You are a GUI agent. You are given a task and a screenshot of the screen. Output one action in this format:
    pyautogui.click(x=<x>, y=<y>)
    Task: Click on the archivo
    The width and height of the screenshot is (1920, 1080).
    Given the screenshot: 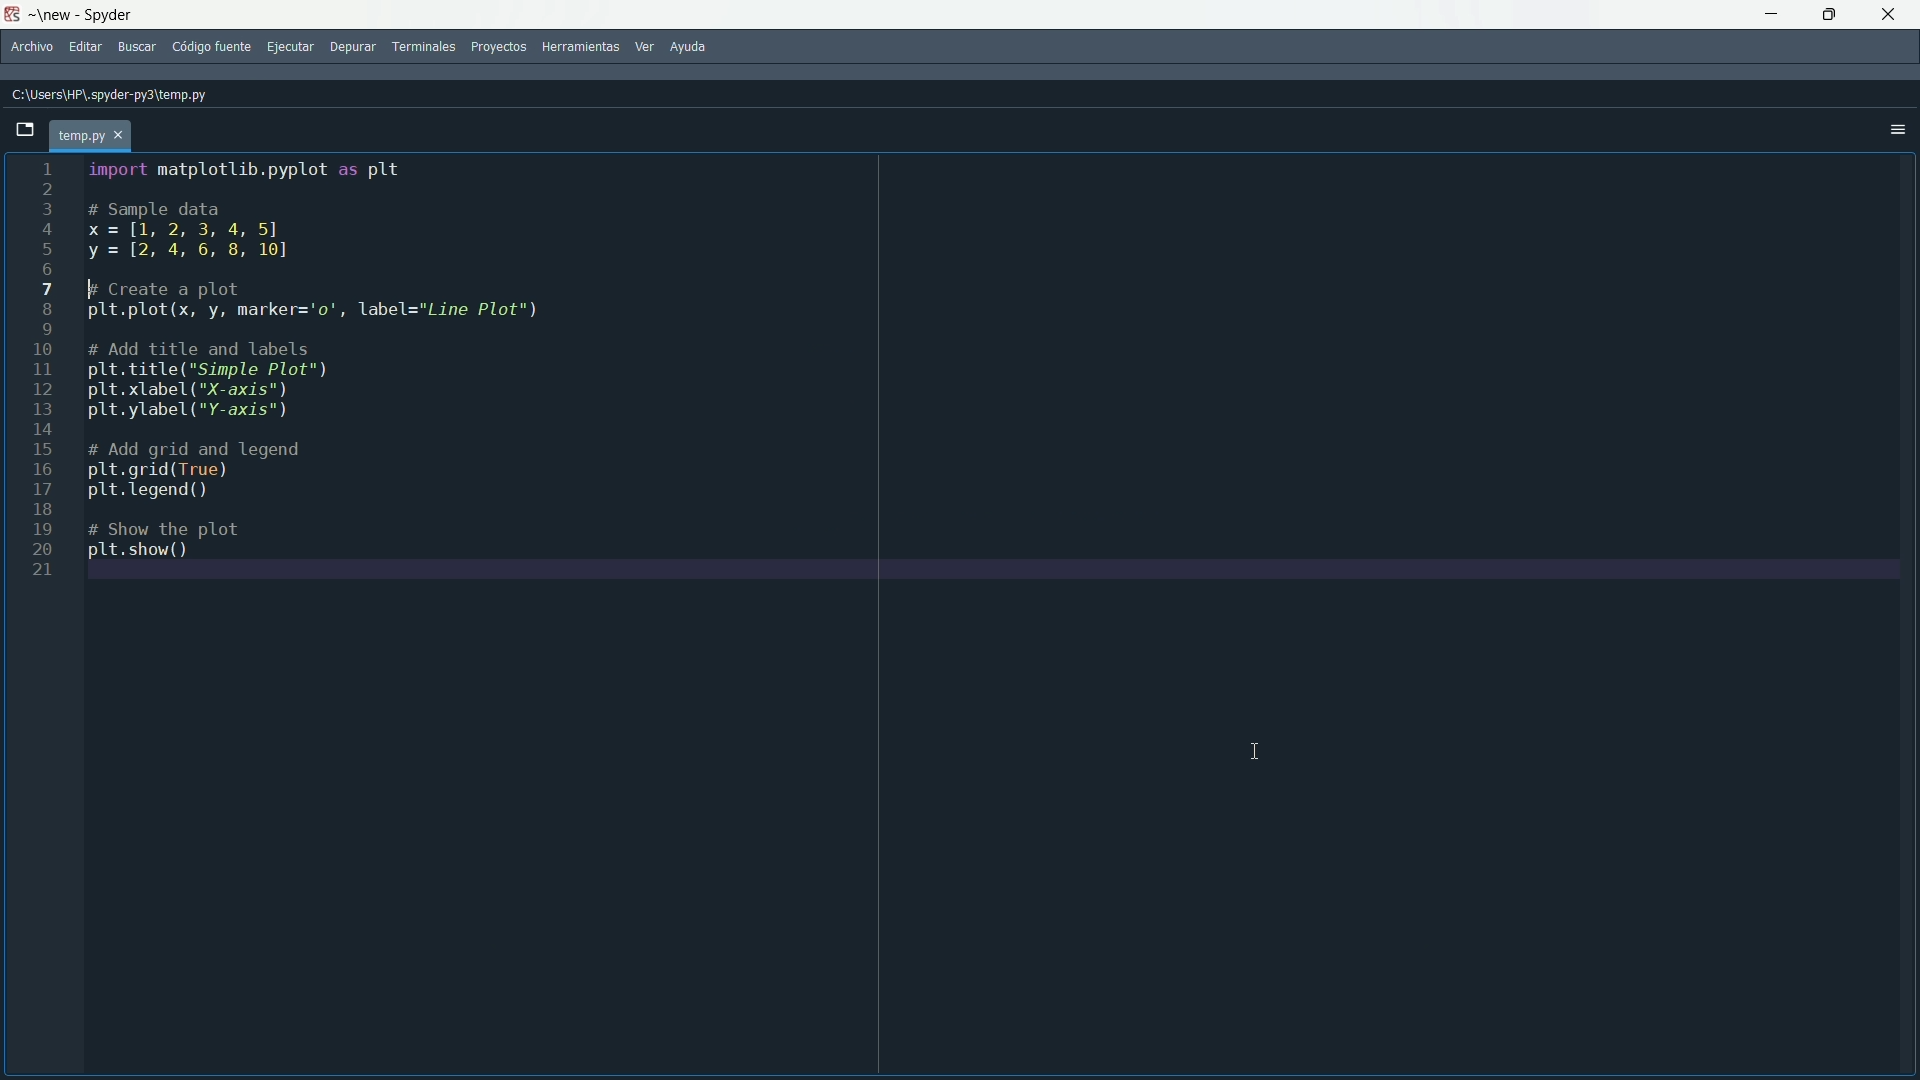 What is the action you would take?
    pyautogui.click(x=33, y=46)
    